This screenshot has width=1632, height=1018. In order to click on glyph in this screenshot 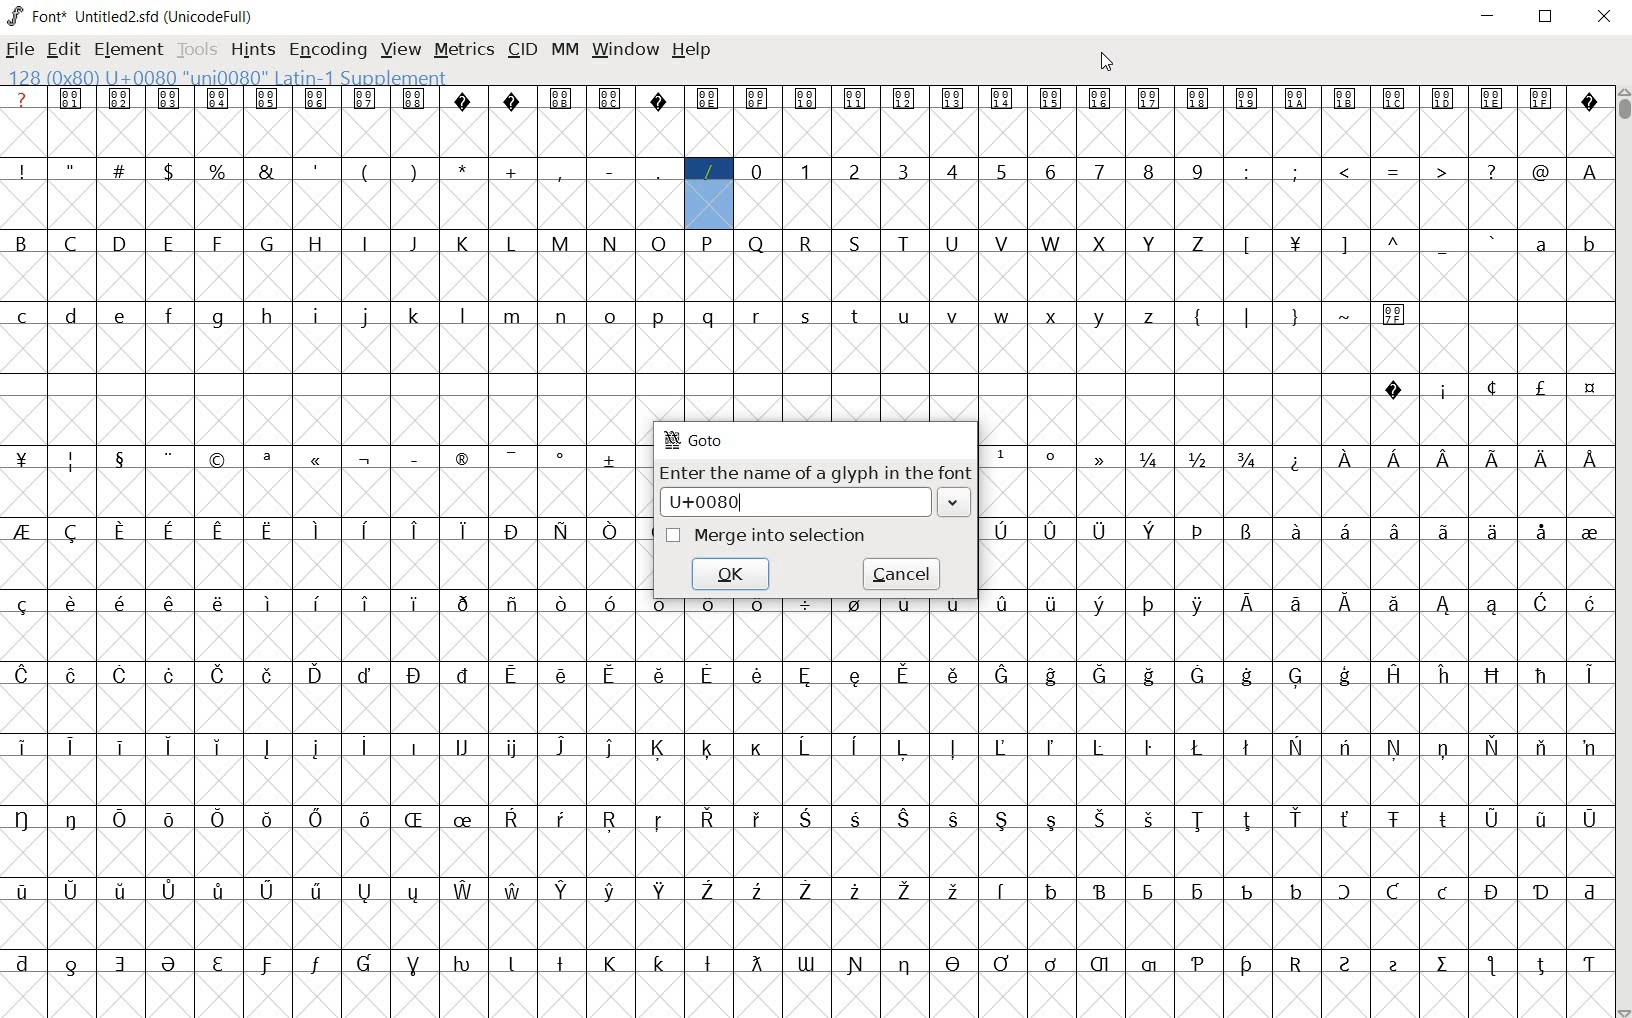, I will do `click(1492, 459)`.